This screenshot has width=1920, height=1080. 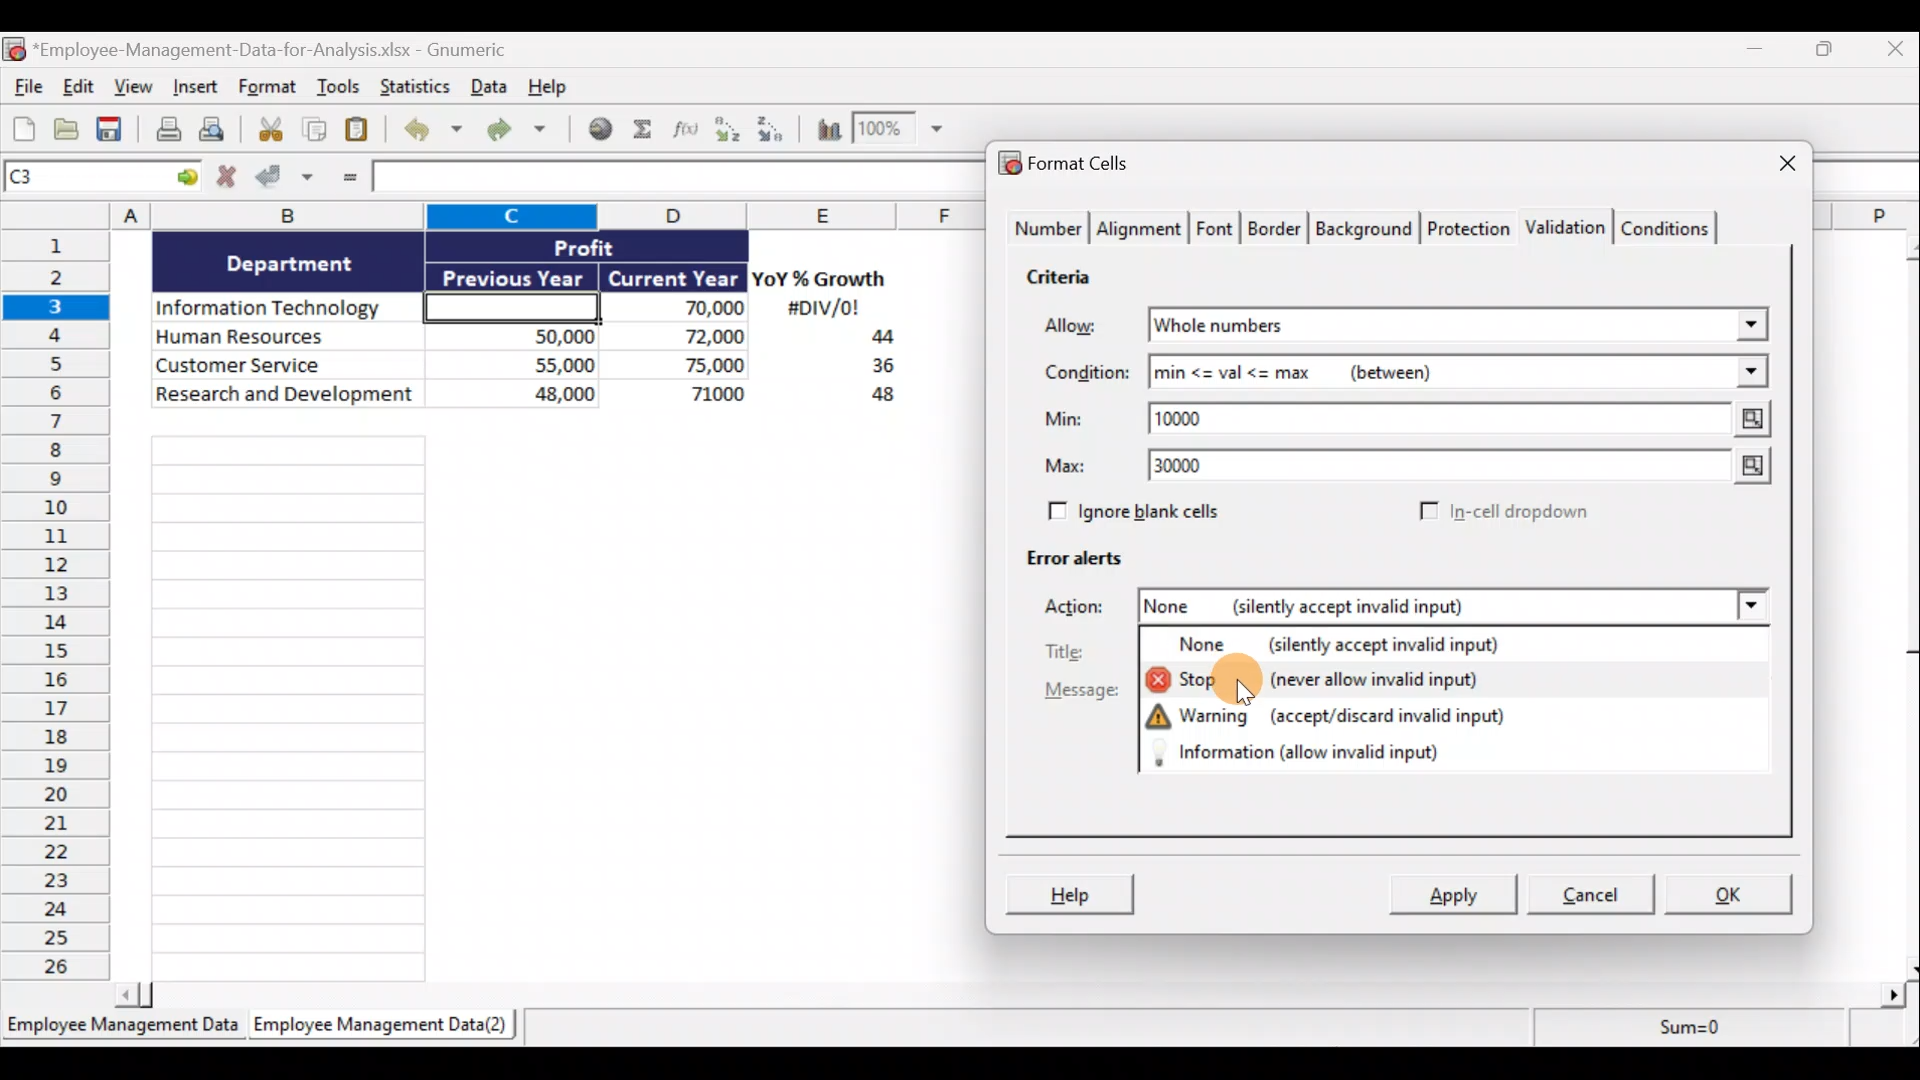 I want to click on 48, so click(x=872, y=398).